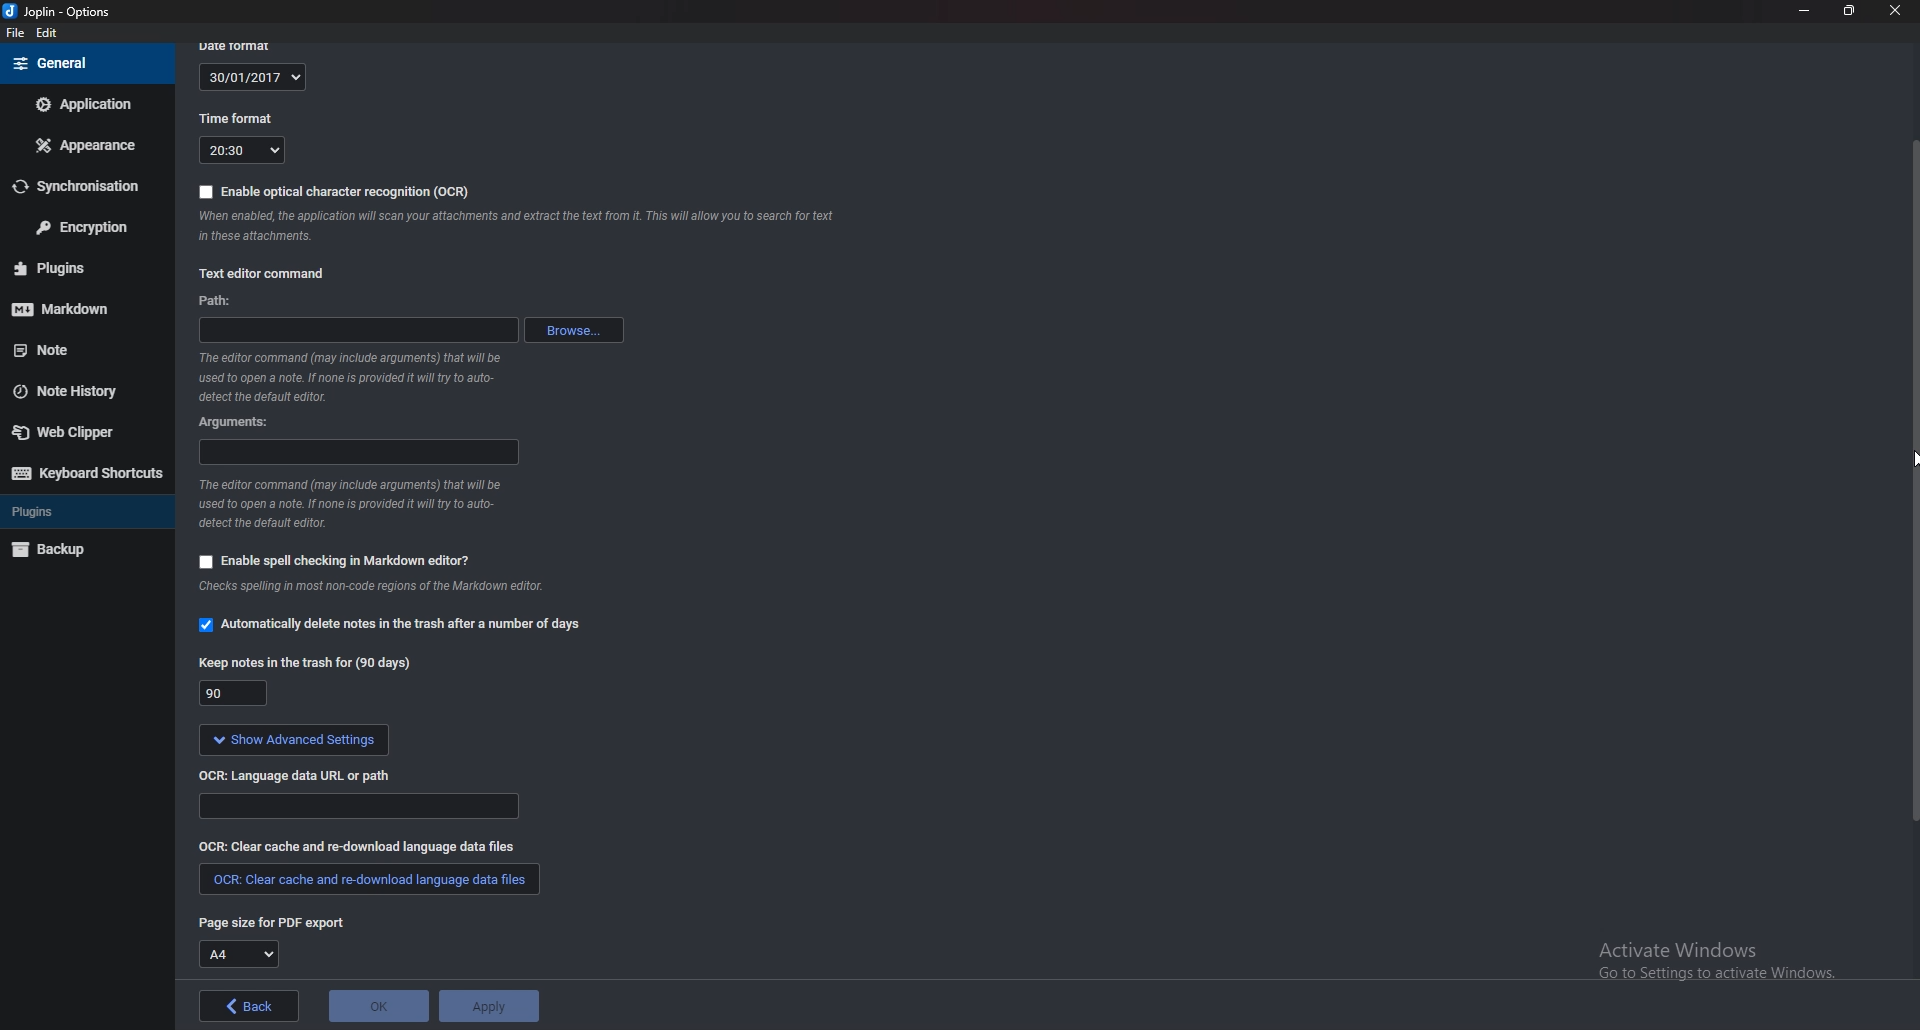 The height and width of the screenshot is (1030, 1920). Describe the element at coordinates (358, 332) in the screenshot. I see `path` at that location.